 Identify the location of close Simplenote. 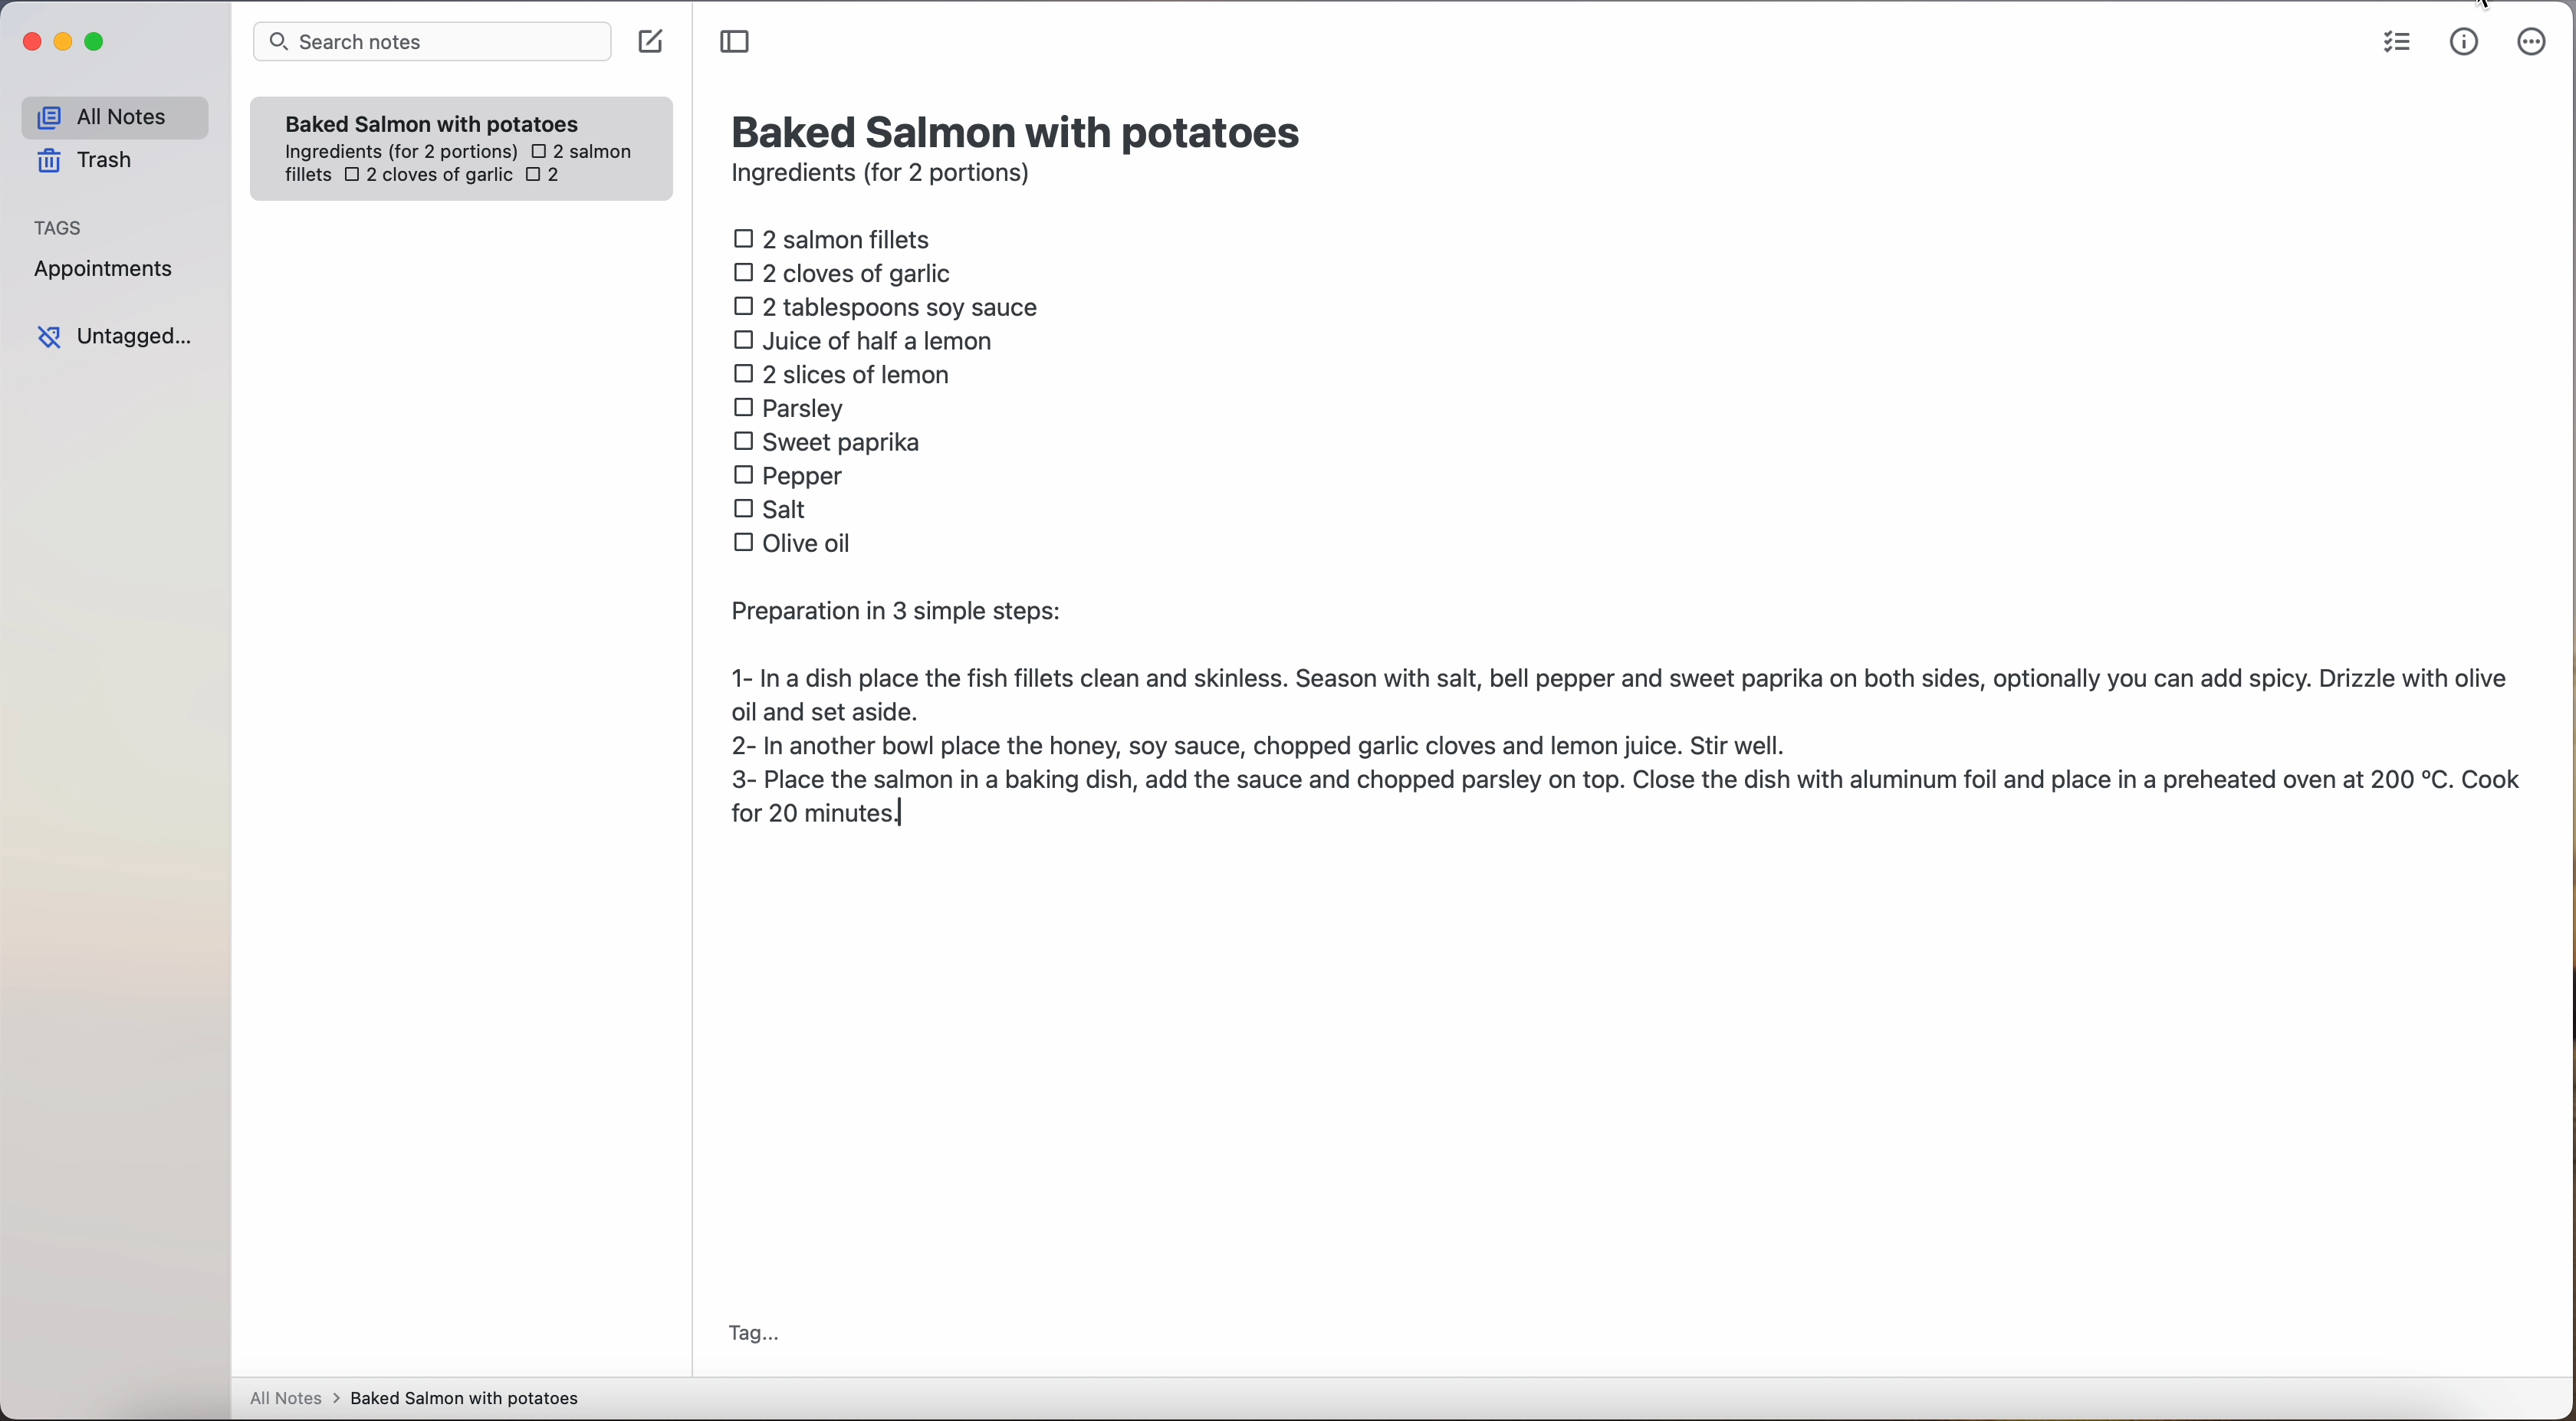
(29, 43).